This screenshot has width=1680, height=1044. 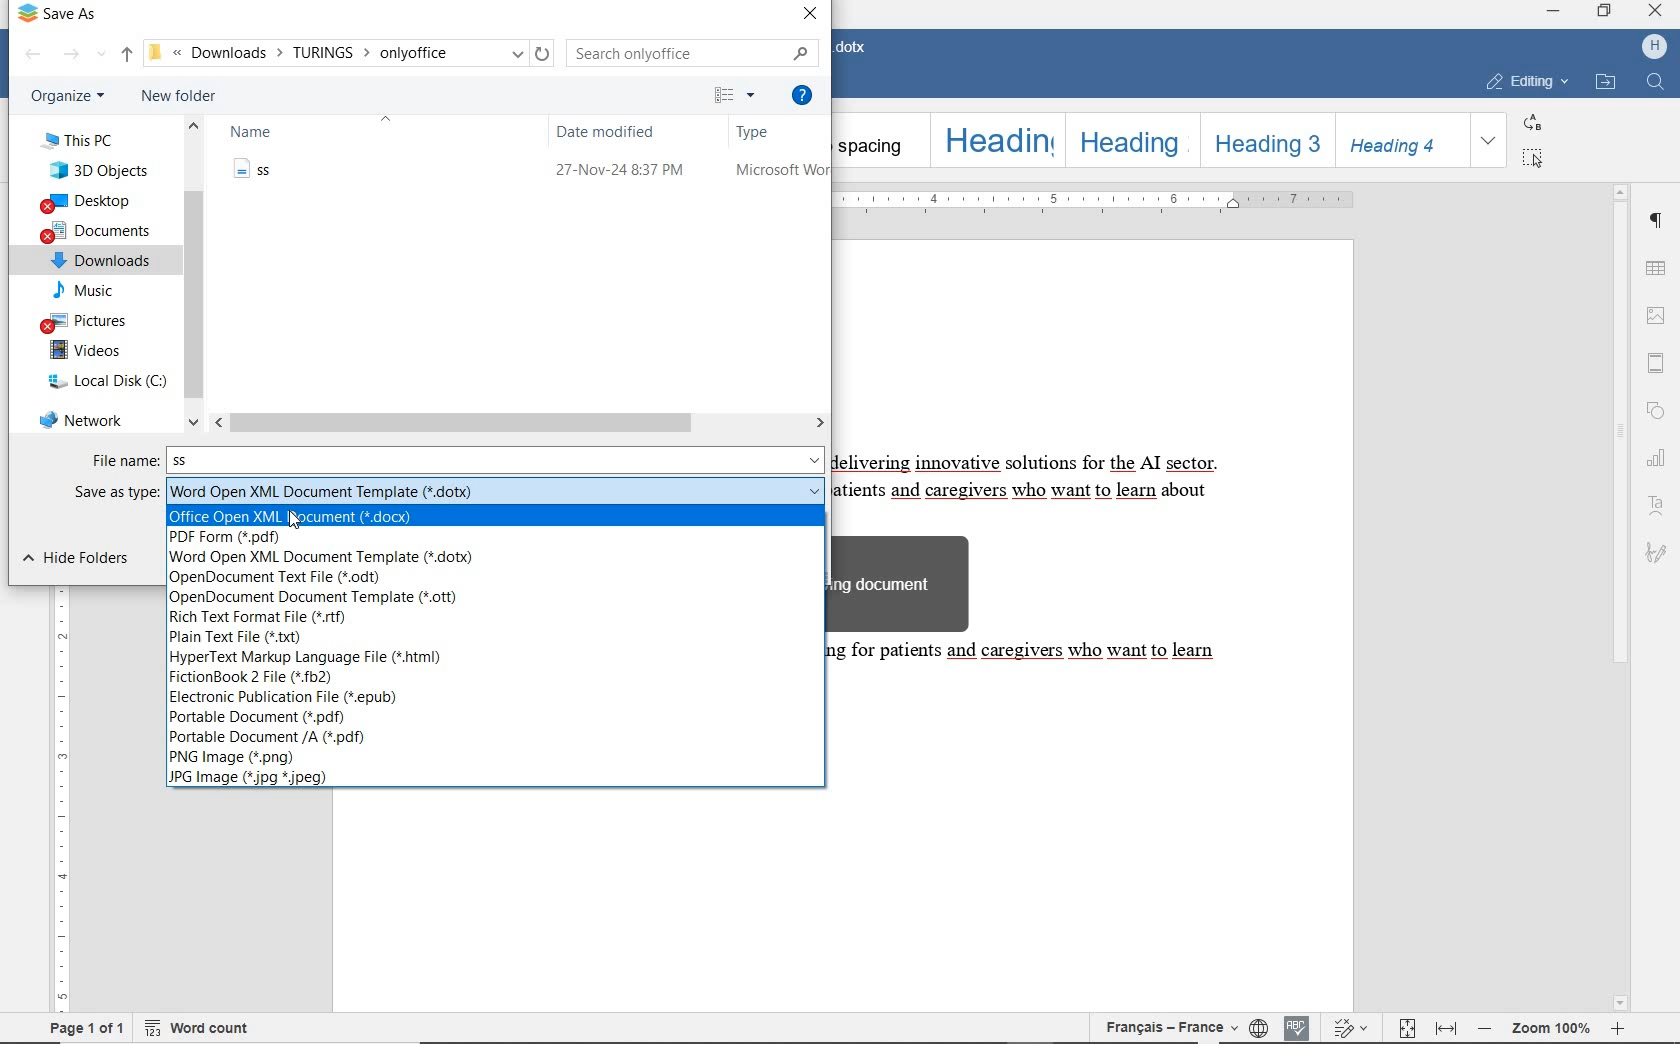 What do you see at coordinates (264, 676) in the screenshot?
I see `fb2` at bounding box center [264, 676].